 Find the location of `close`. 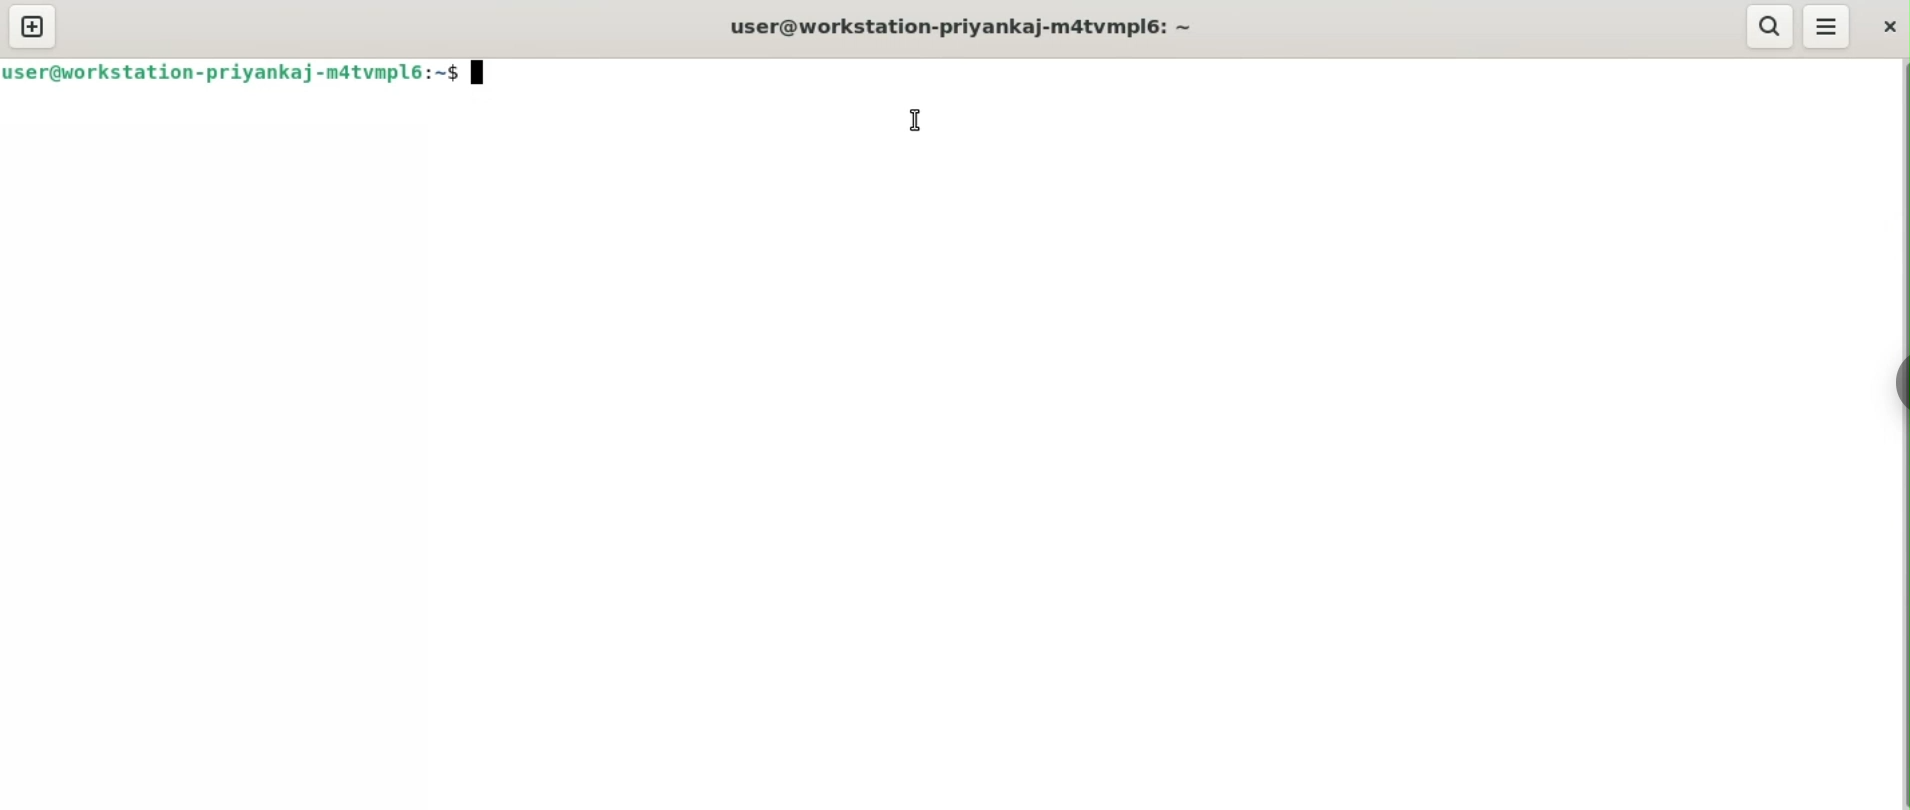

close is located at coordinates (1886, 27).